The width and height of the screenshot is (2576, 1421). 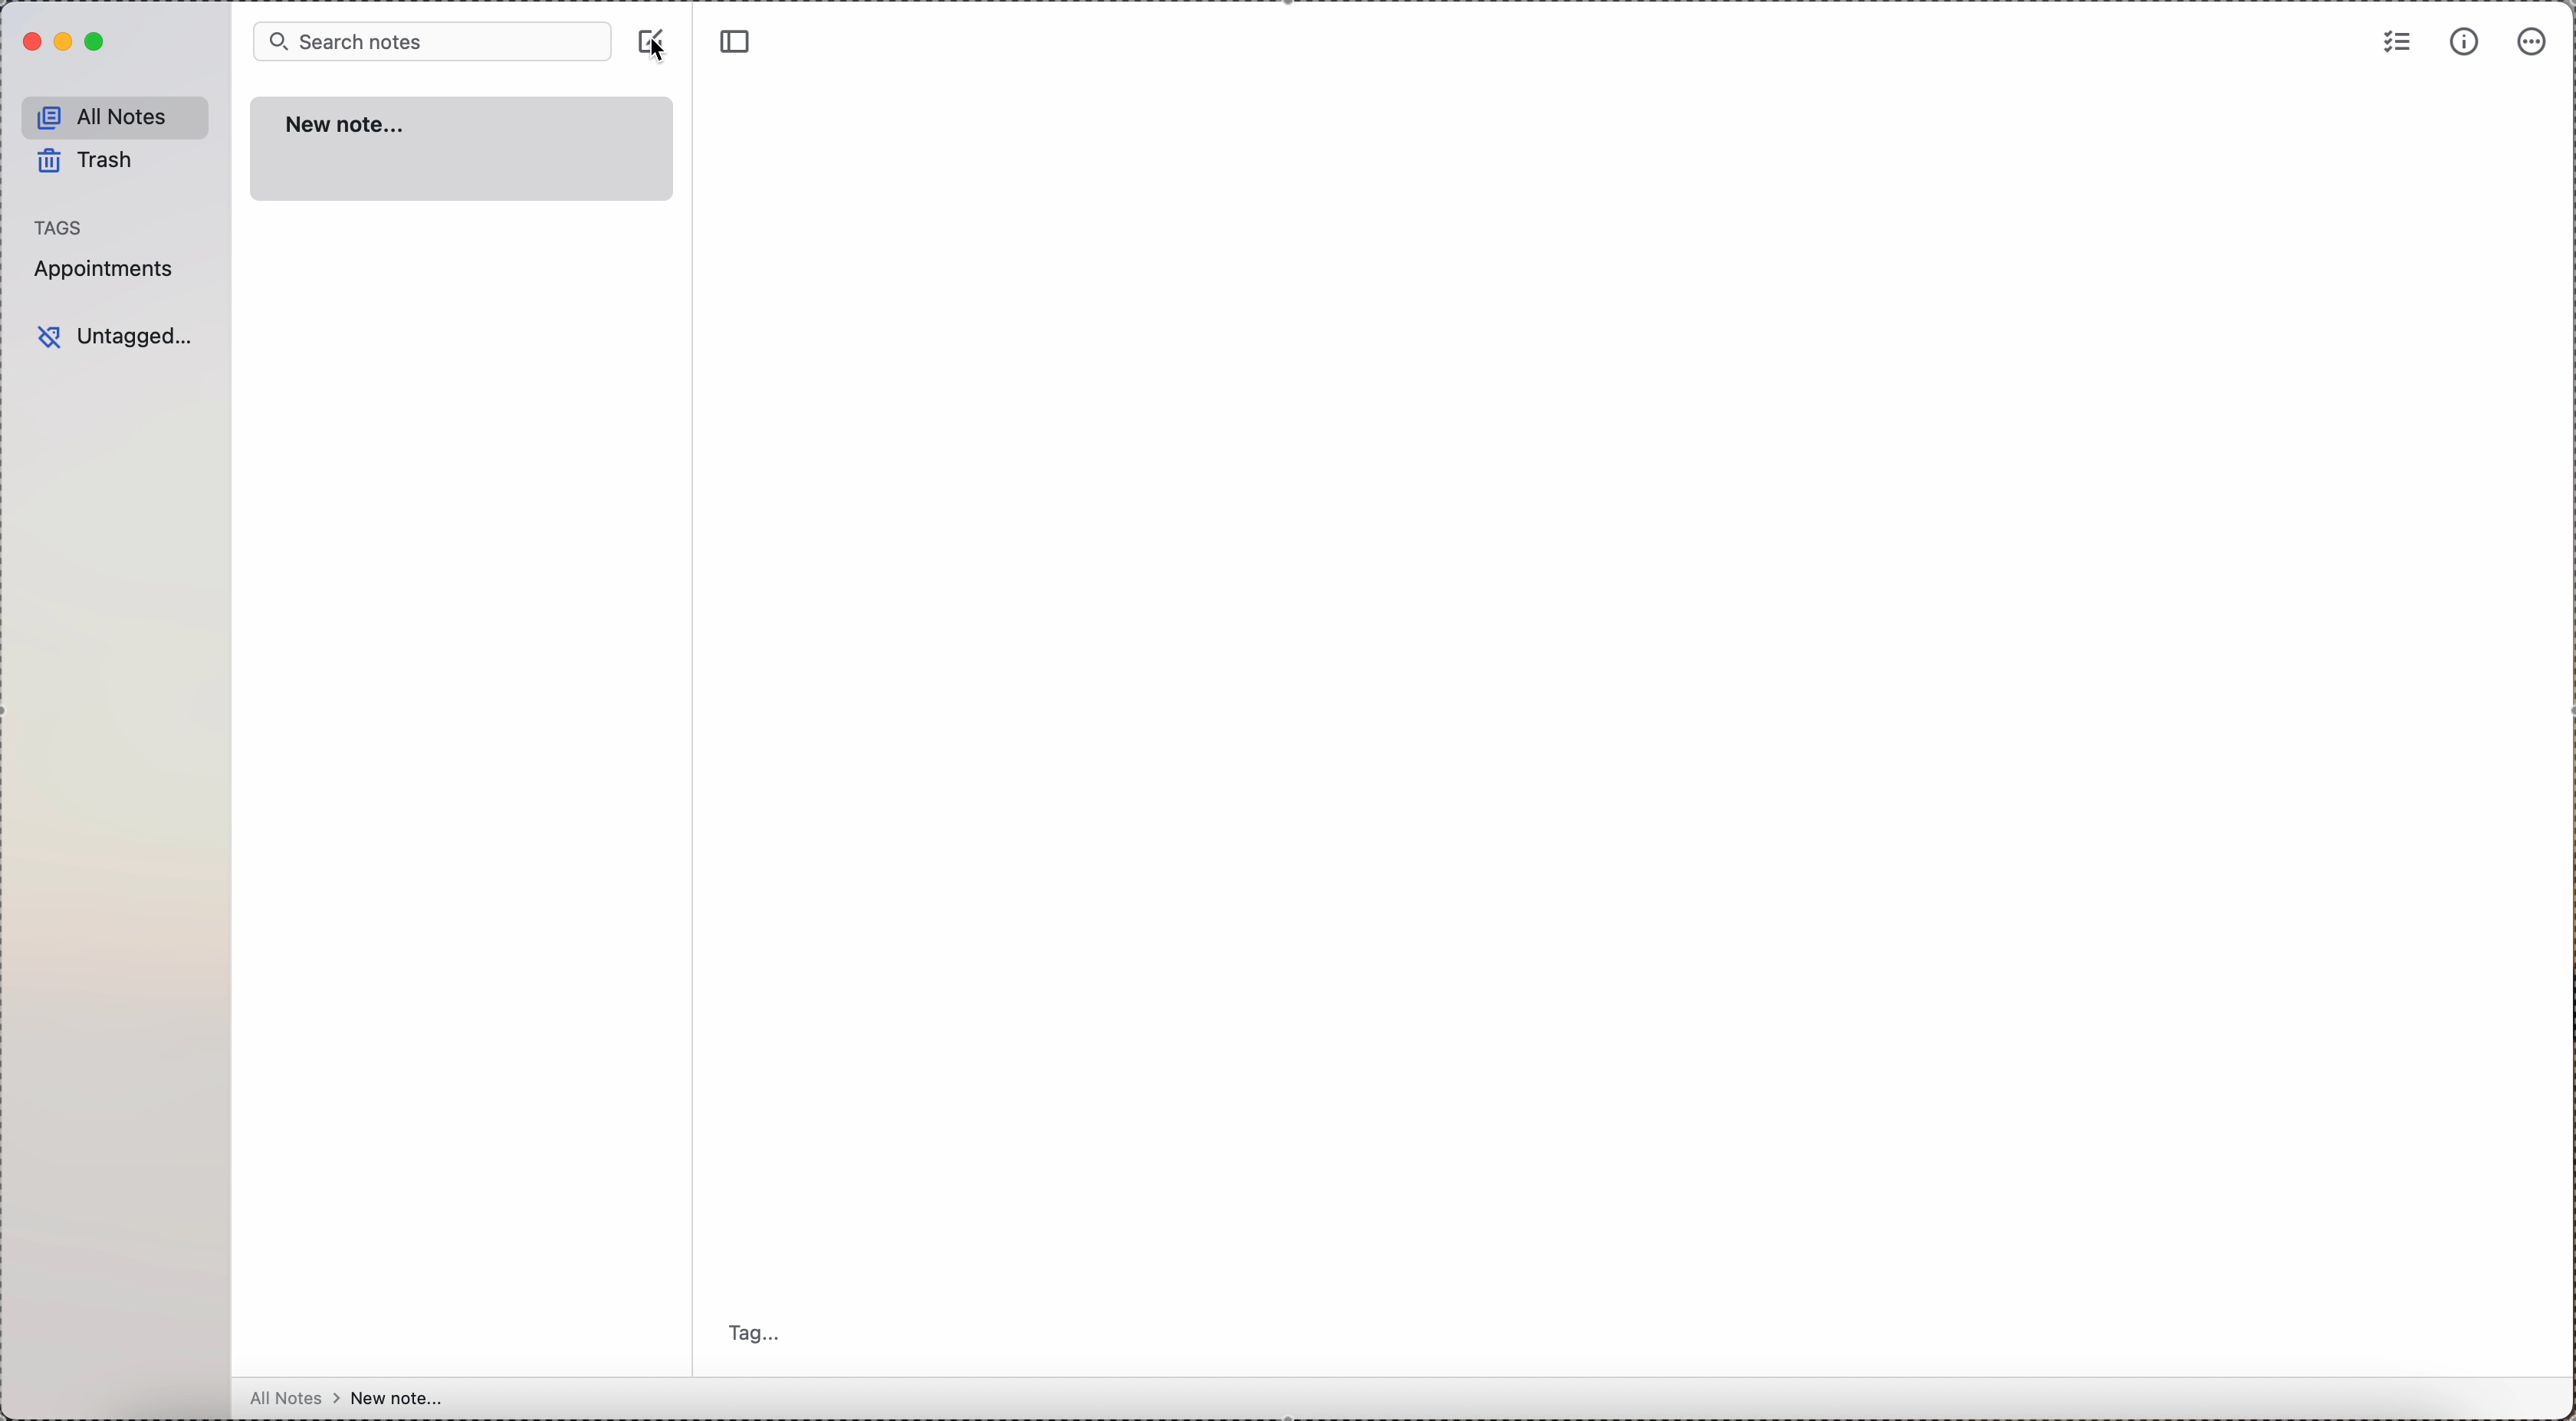 I want to click on new note, so click(x=467, y=150).